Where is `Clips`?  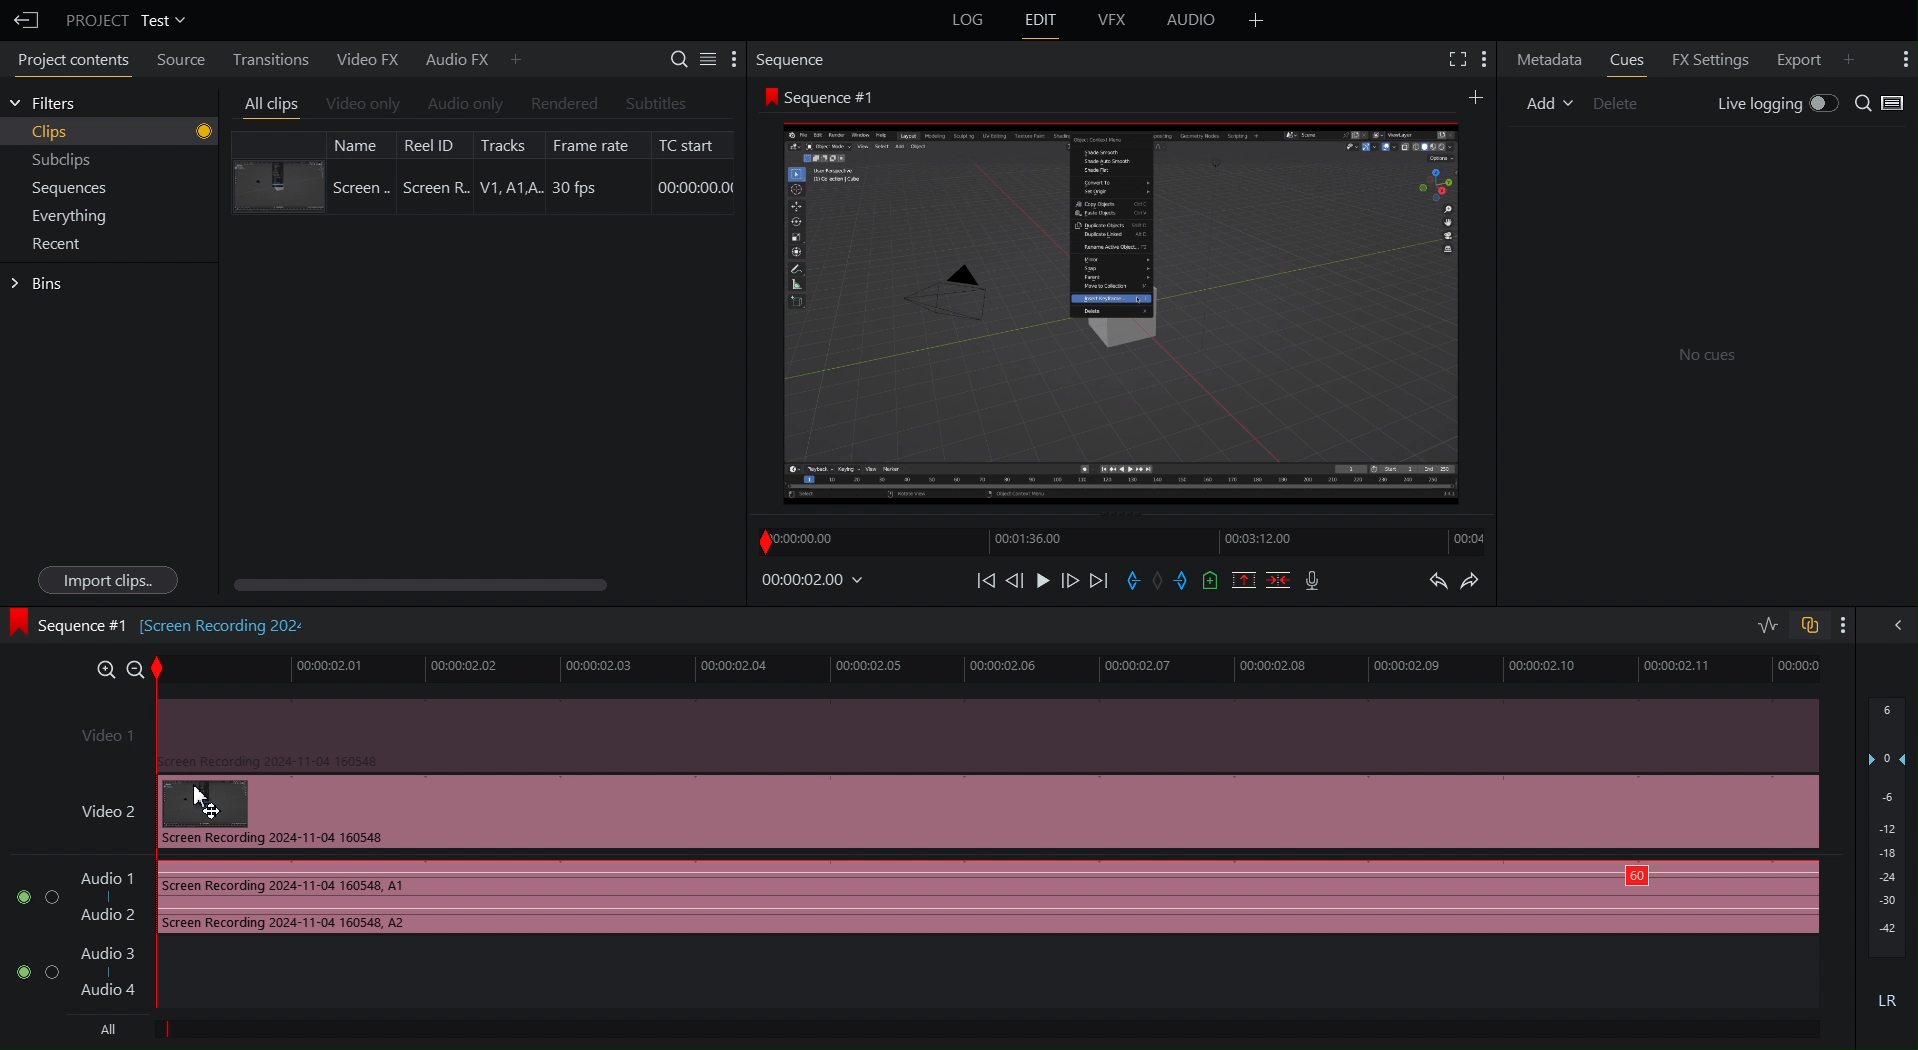 Clips is located at coordinates (111, 130).